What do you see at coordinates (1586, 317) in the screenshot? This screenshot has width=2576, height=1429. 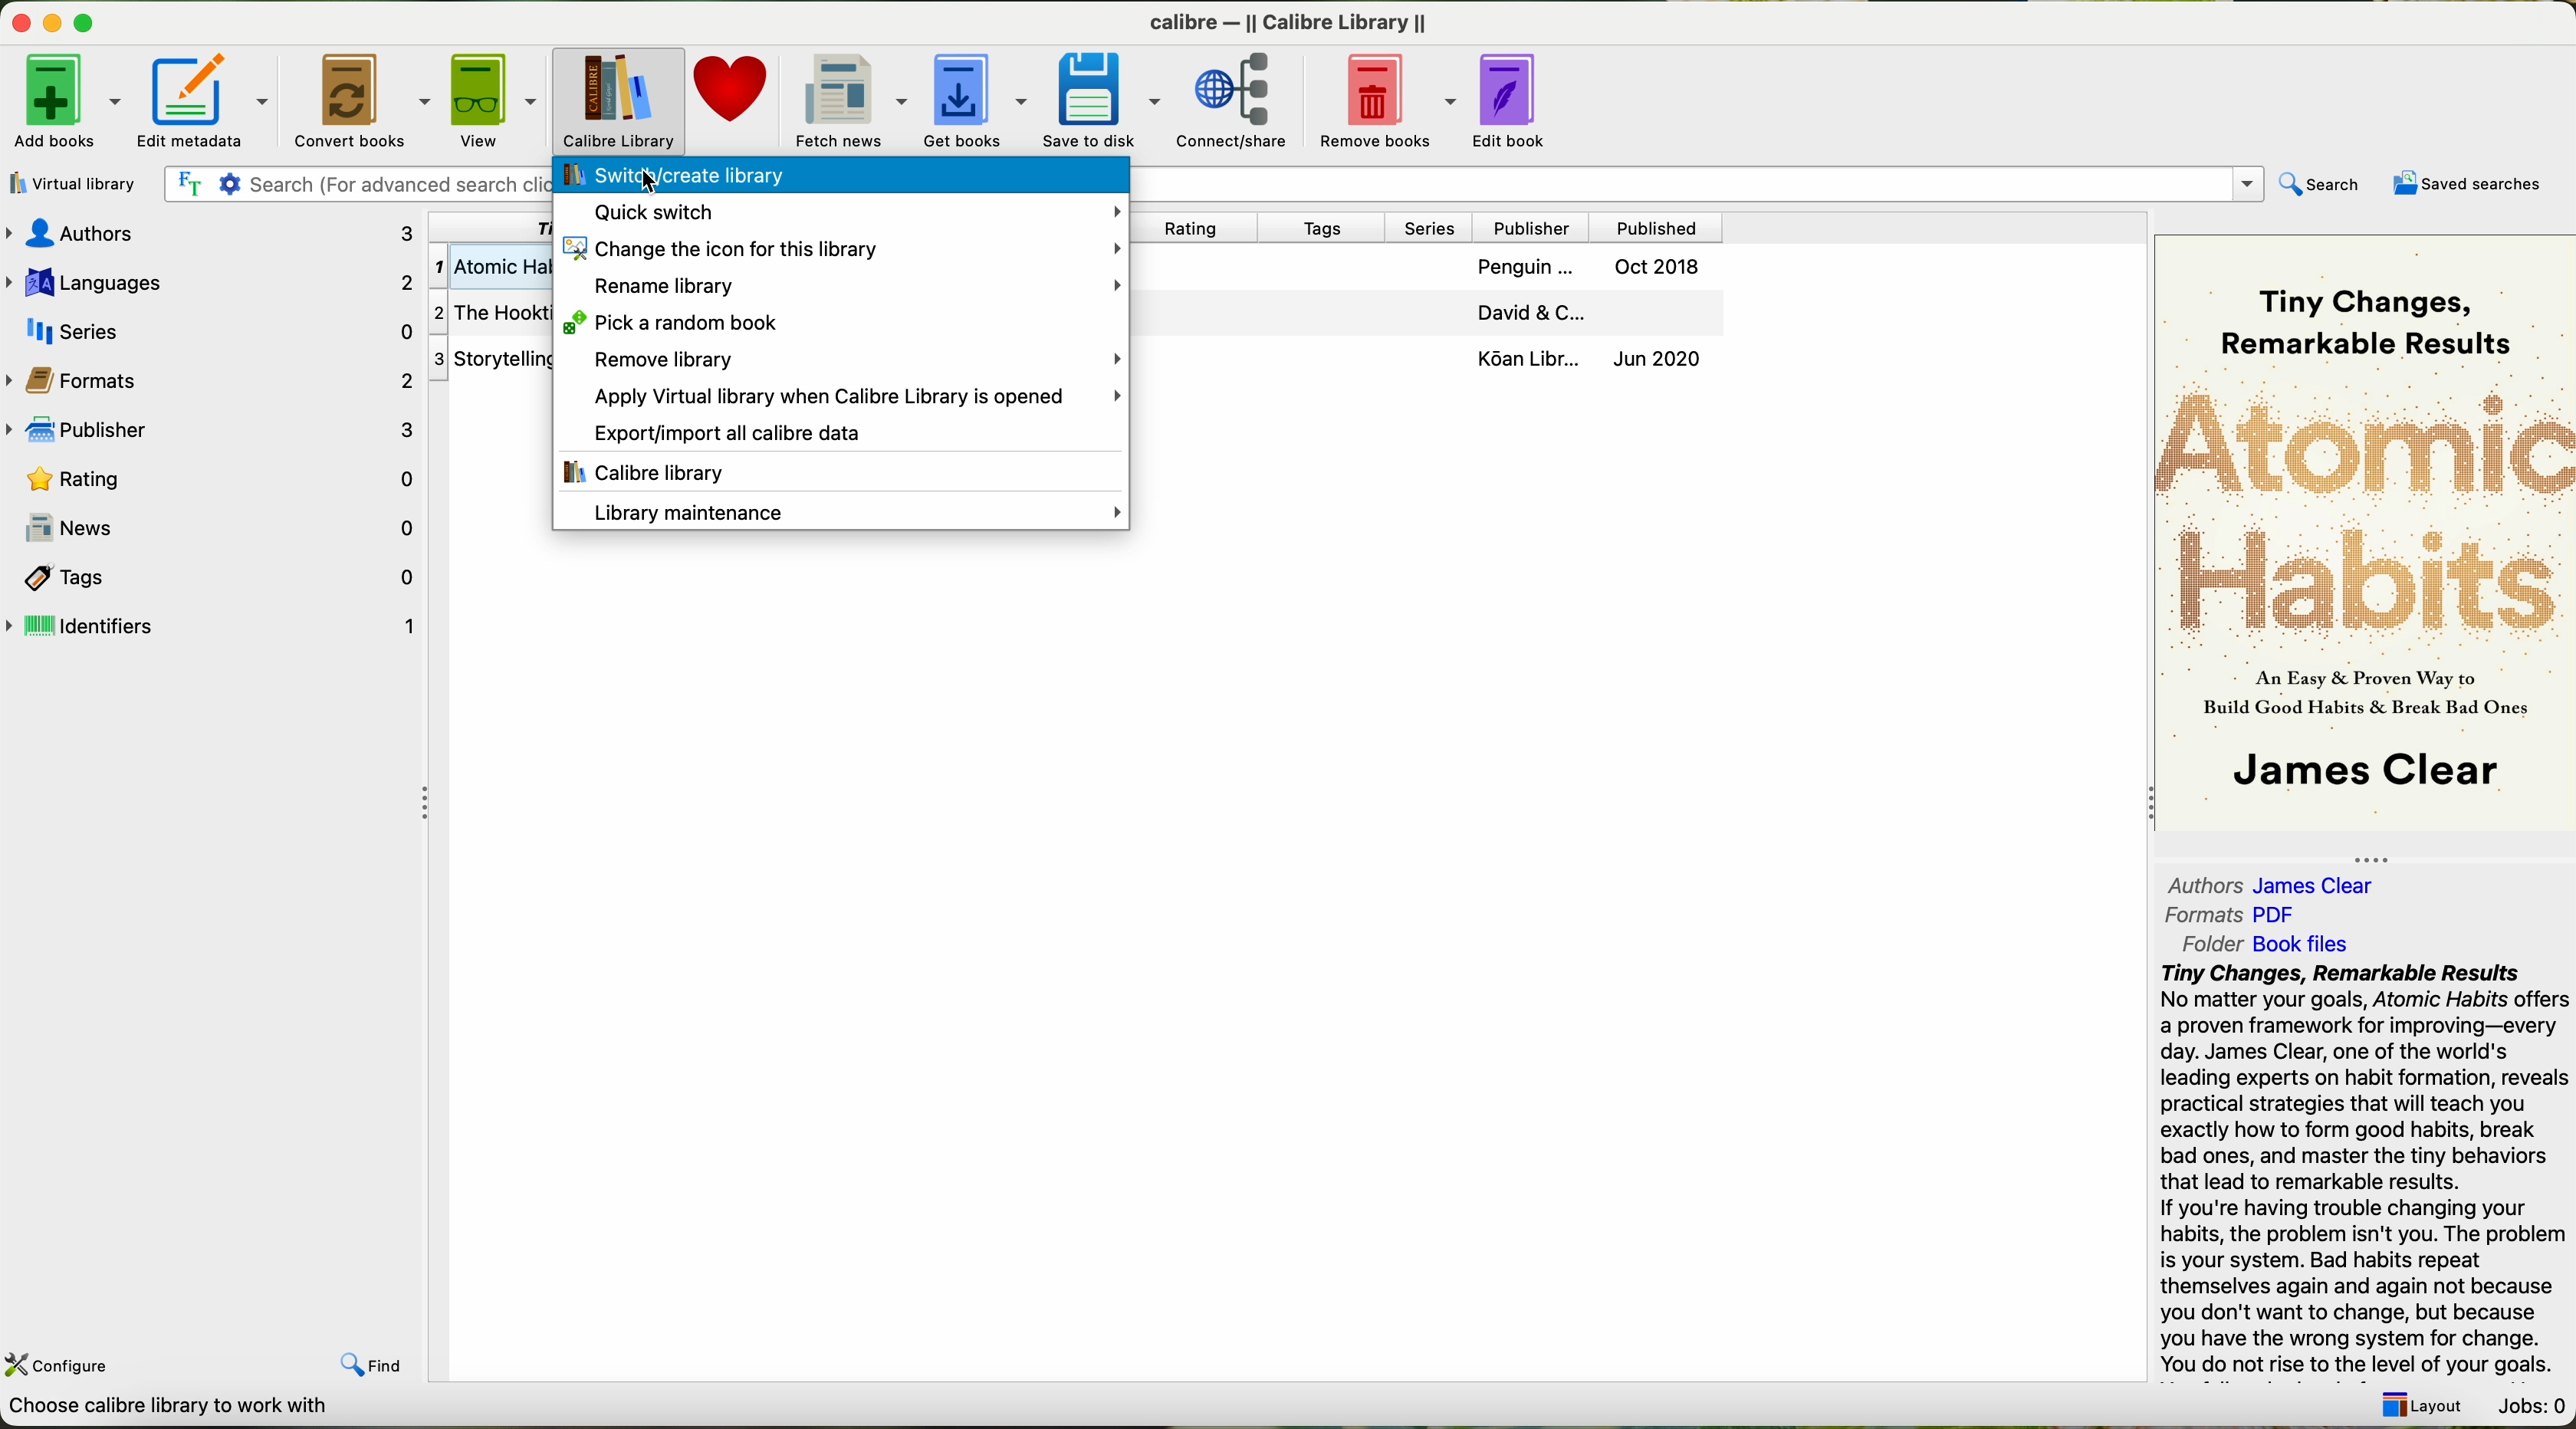 I see `David & C...` at bounding box center [1586, 317].